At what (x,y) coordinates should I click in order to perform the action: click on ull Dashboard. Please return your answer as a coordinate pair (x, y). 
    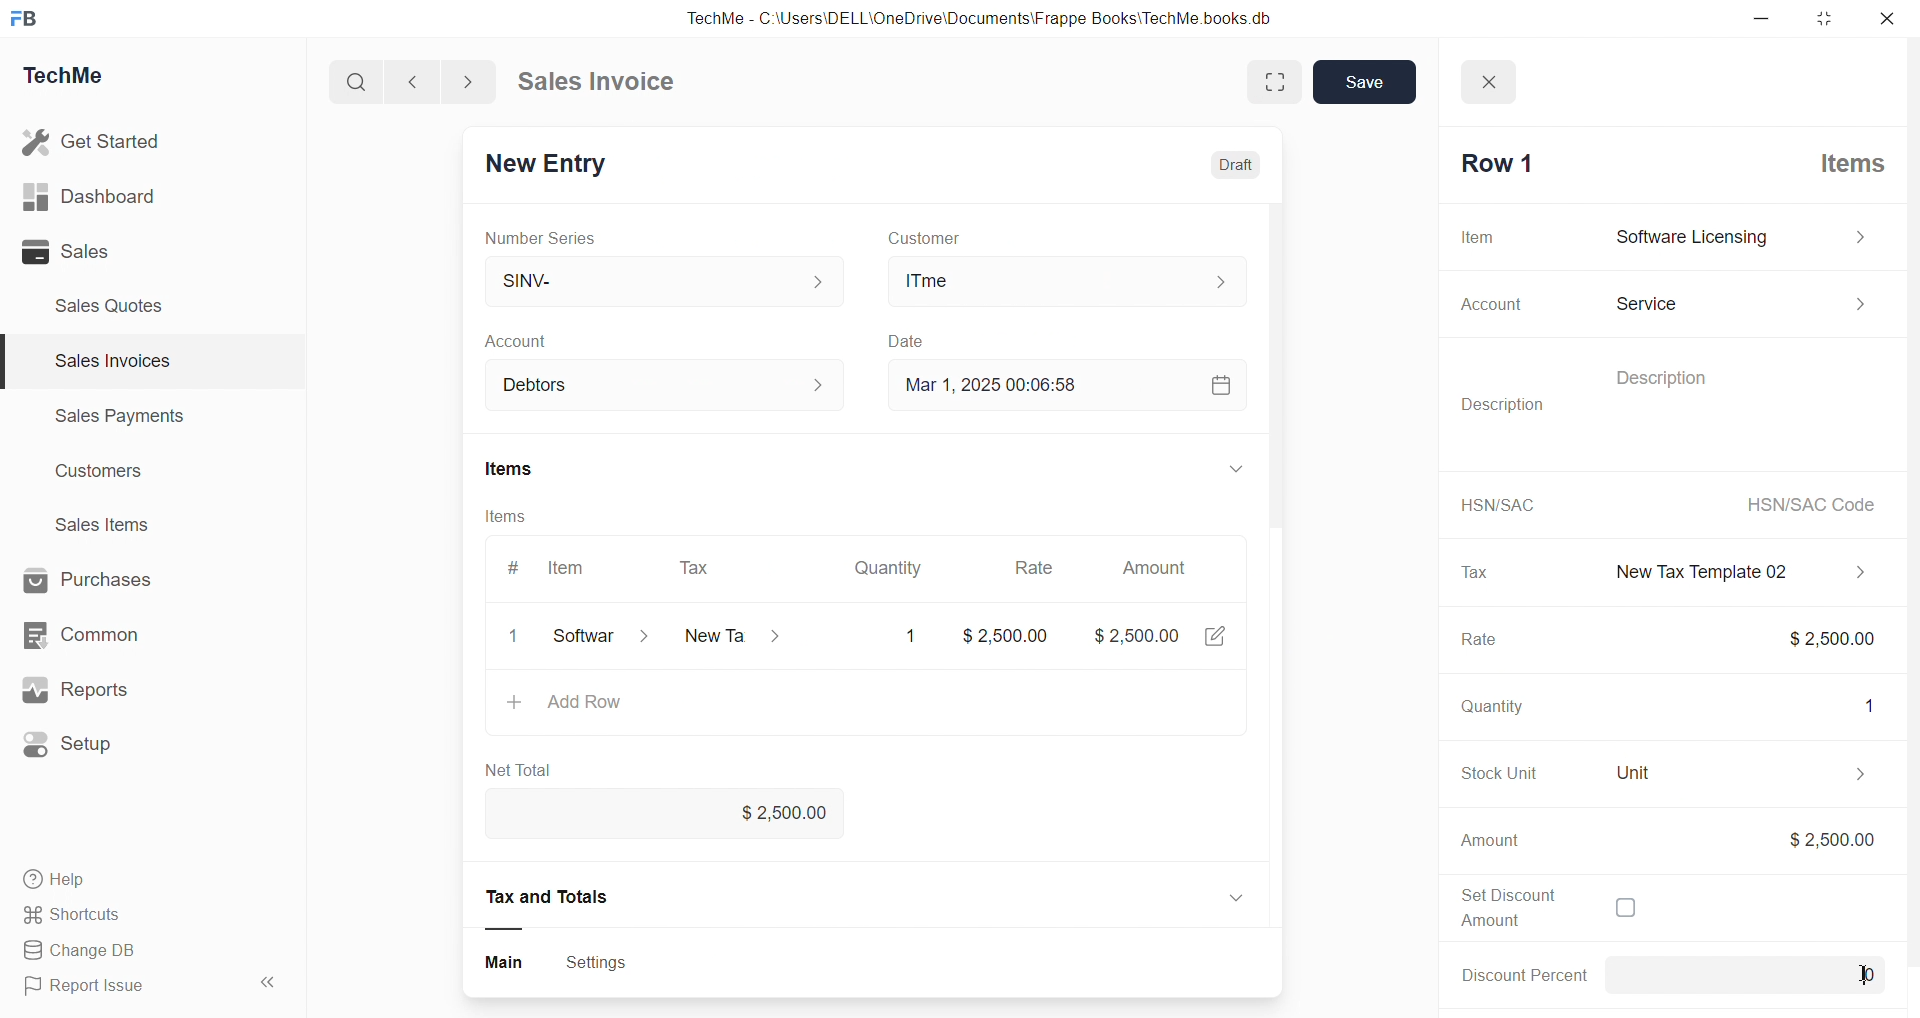
    Looking at the image, I should click on (99, 196).